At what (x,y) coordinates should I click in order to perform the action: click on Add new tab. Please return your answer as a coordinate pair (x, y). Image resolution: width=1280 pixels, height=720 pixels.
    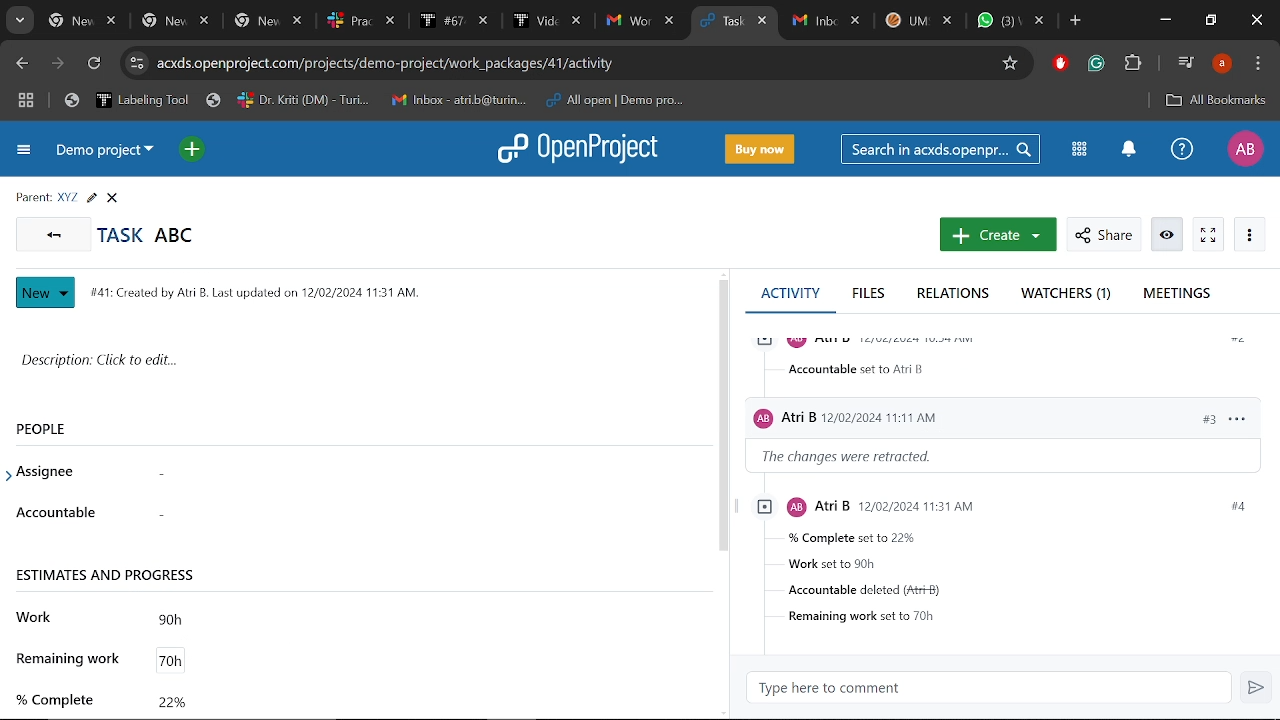
    Looking at the image, I should click on (1075, 22).